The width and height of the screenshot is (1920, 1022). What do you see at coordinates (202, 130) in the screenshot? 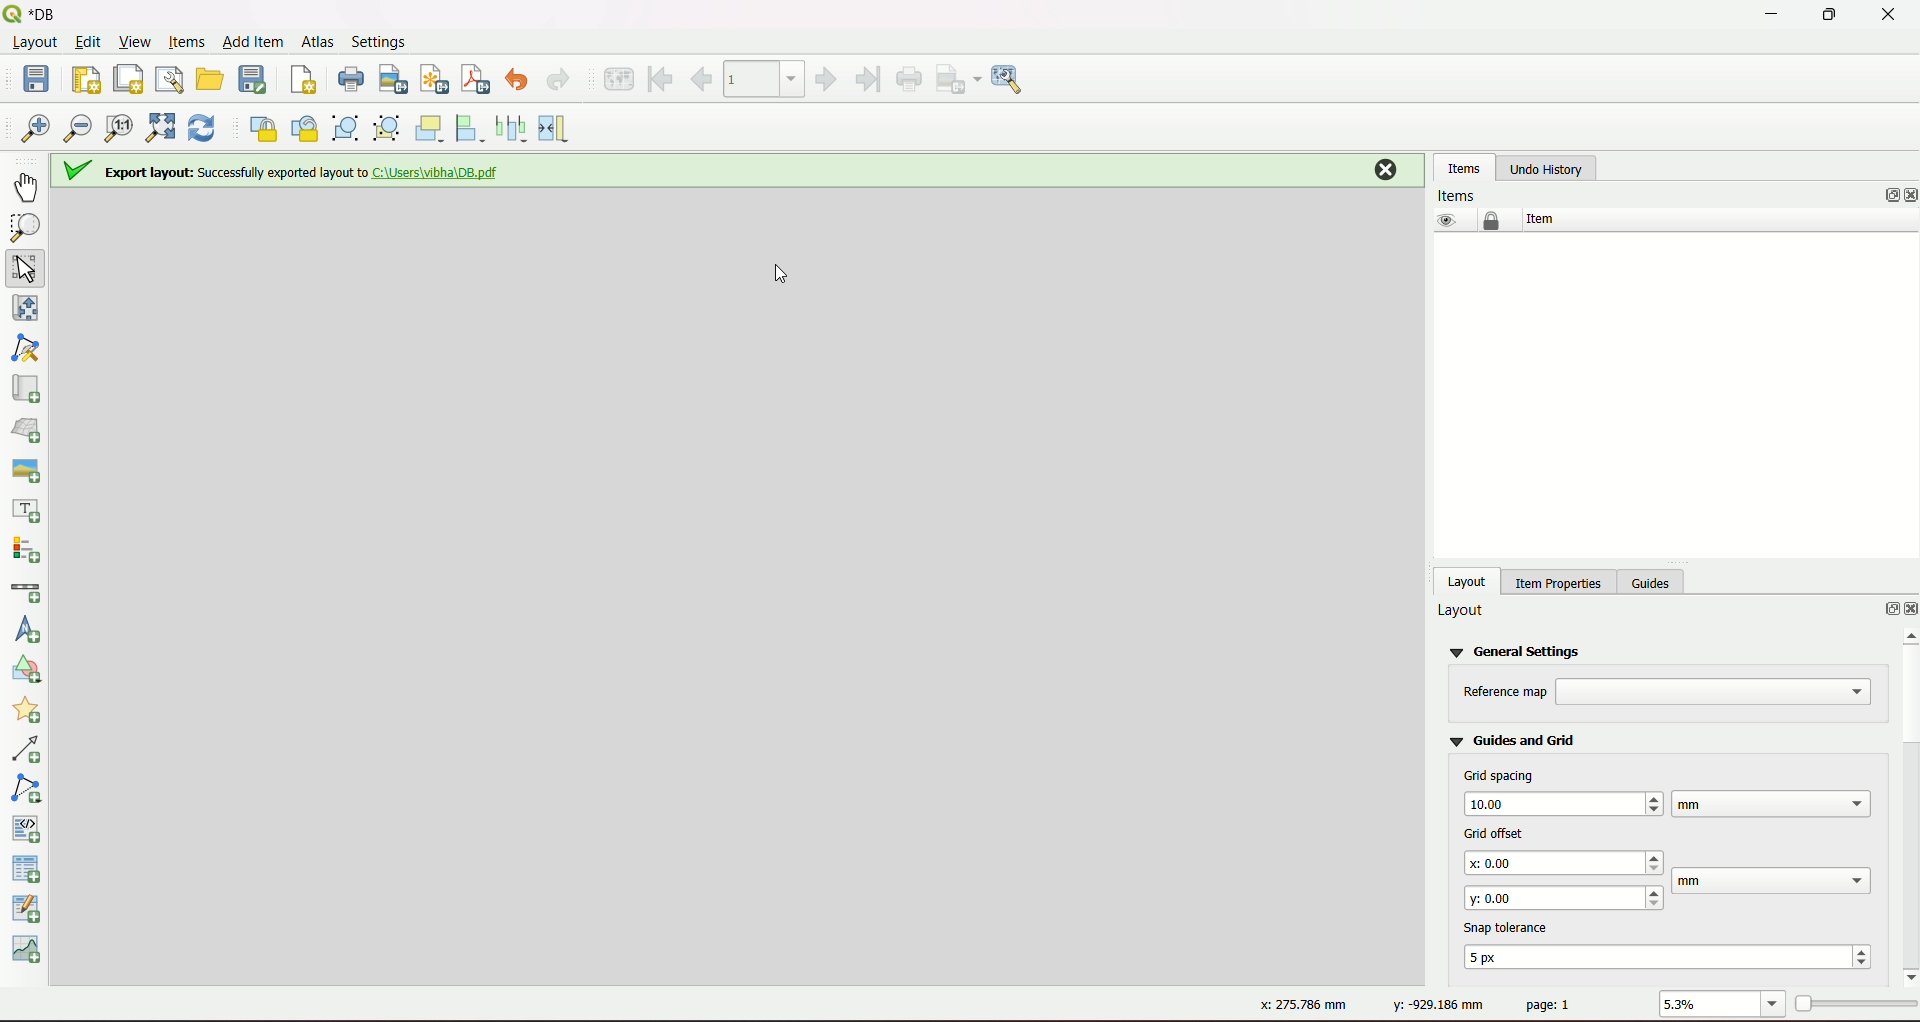
I see `refresh view` at bounding box center [202, 130].